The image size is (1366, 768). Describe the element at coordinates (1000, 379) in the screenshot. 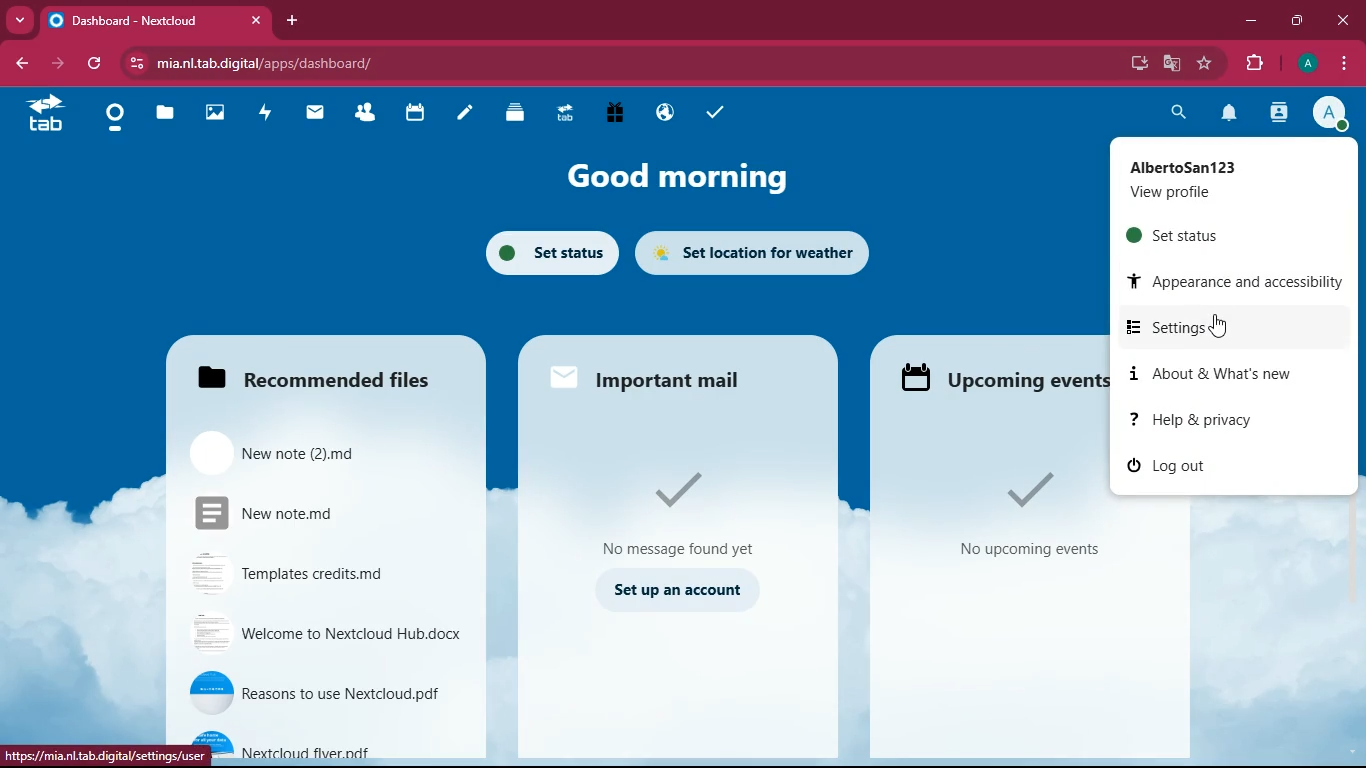

I see `Upcoming events` at that location.